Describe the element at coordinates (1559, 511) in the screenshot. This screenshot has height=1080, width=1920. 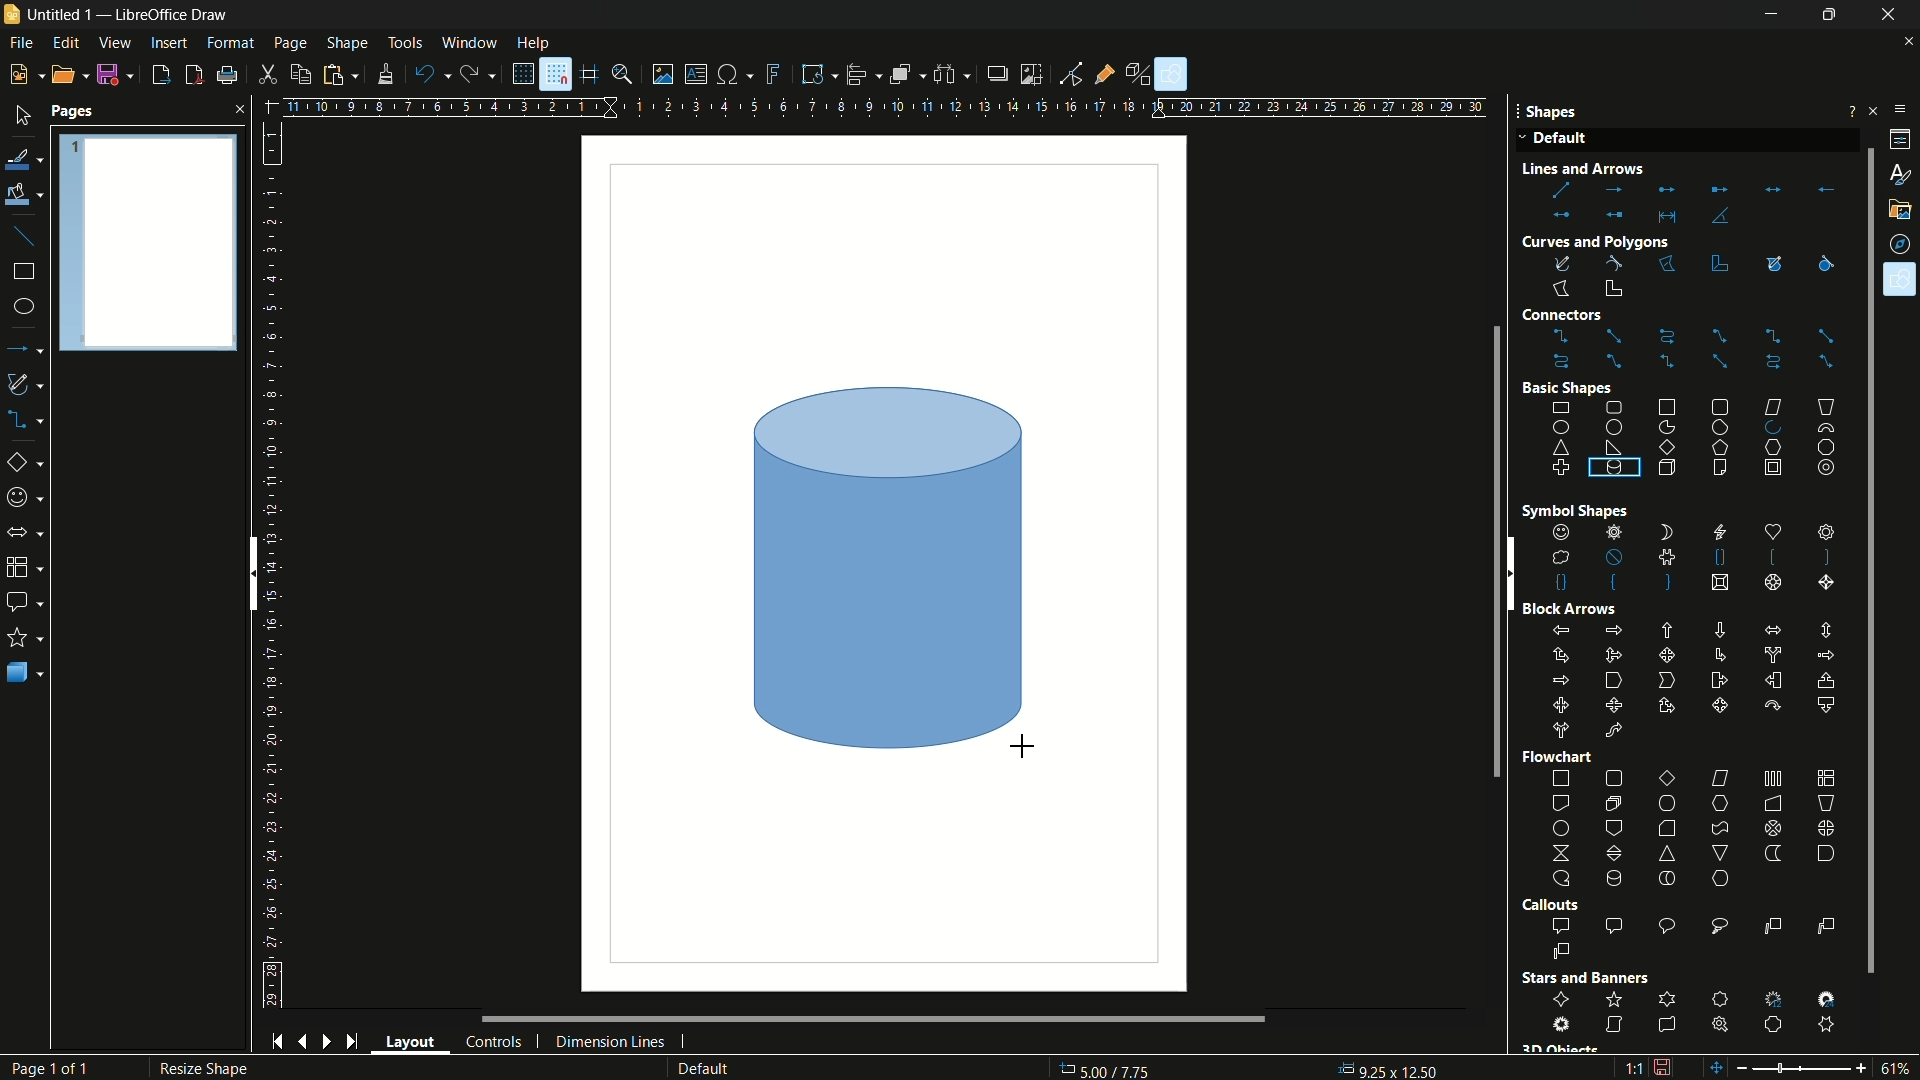
I see `Symbol Shape` at that location.